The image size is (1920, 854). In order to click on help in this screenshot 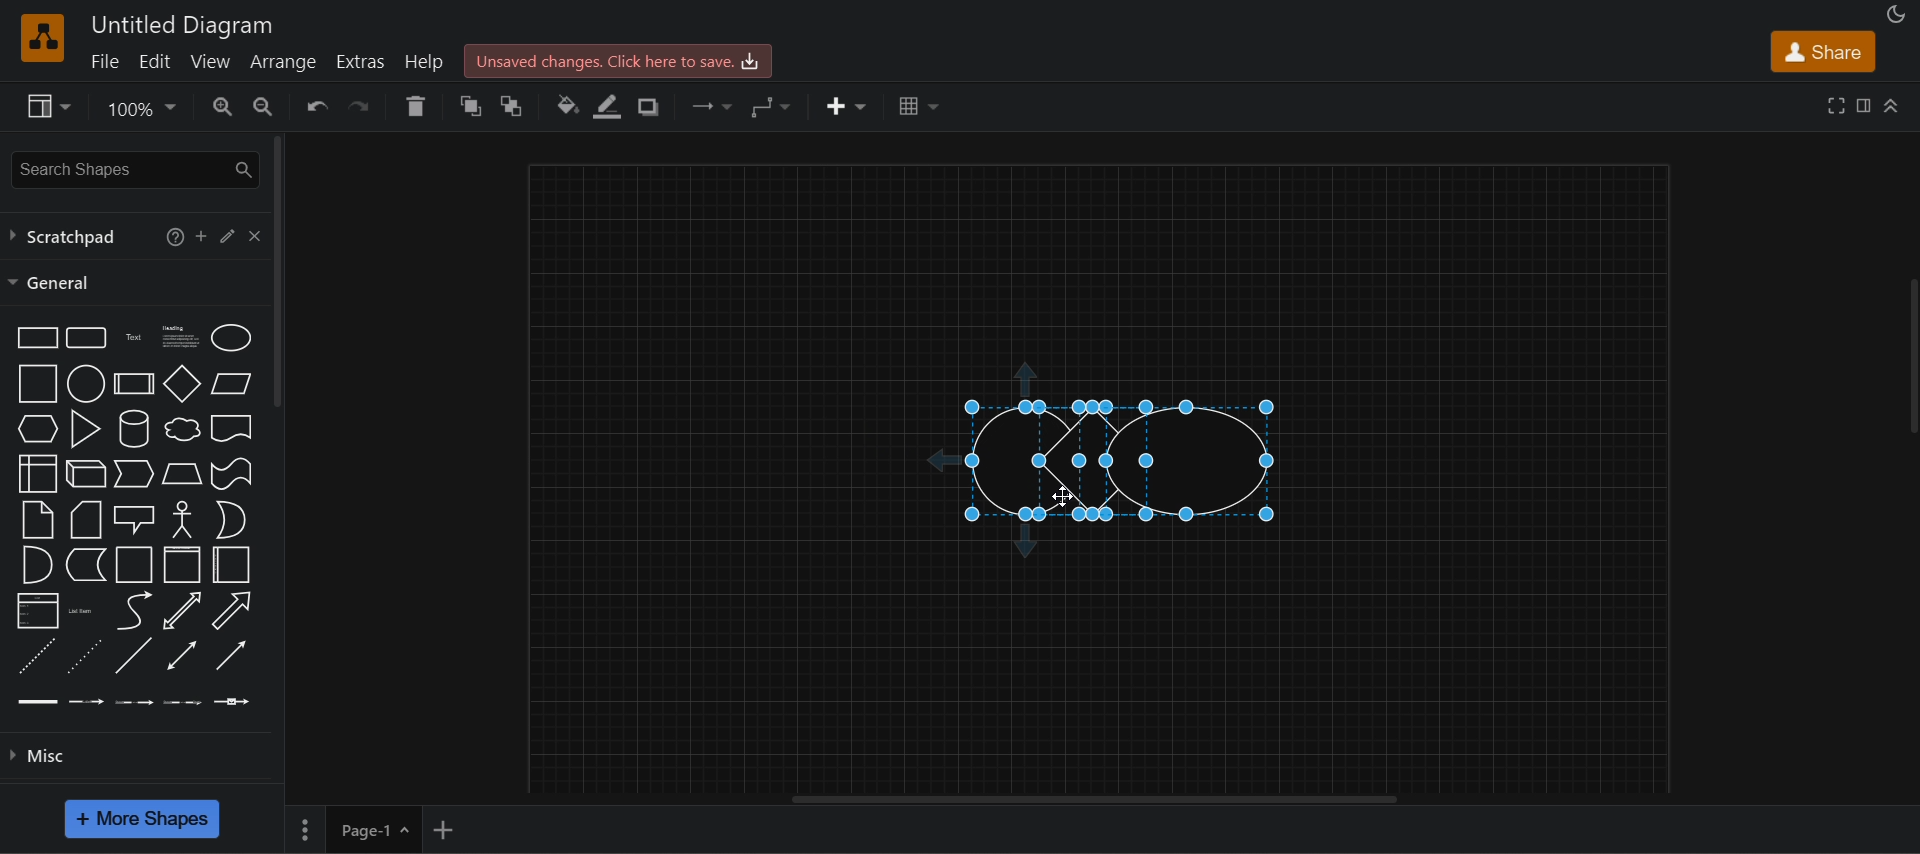, I will do `click(170, 235)`.